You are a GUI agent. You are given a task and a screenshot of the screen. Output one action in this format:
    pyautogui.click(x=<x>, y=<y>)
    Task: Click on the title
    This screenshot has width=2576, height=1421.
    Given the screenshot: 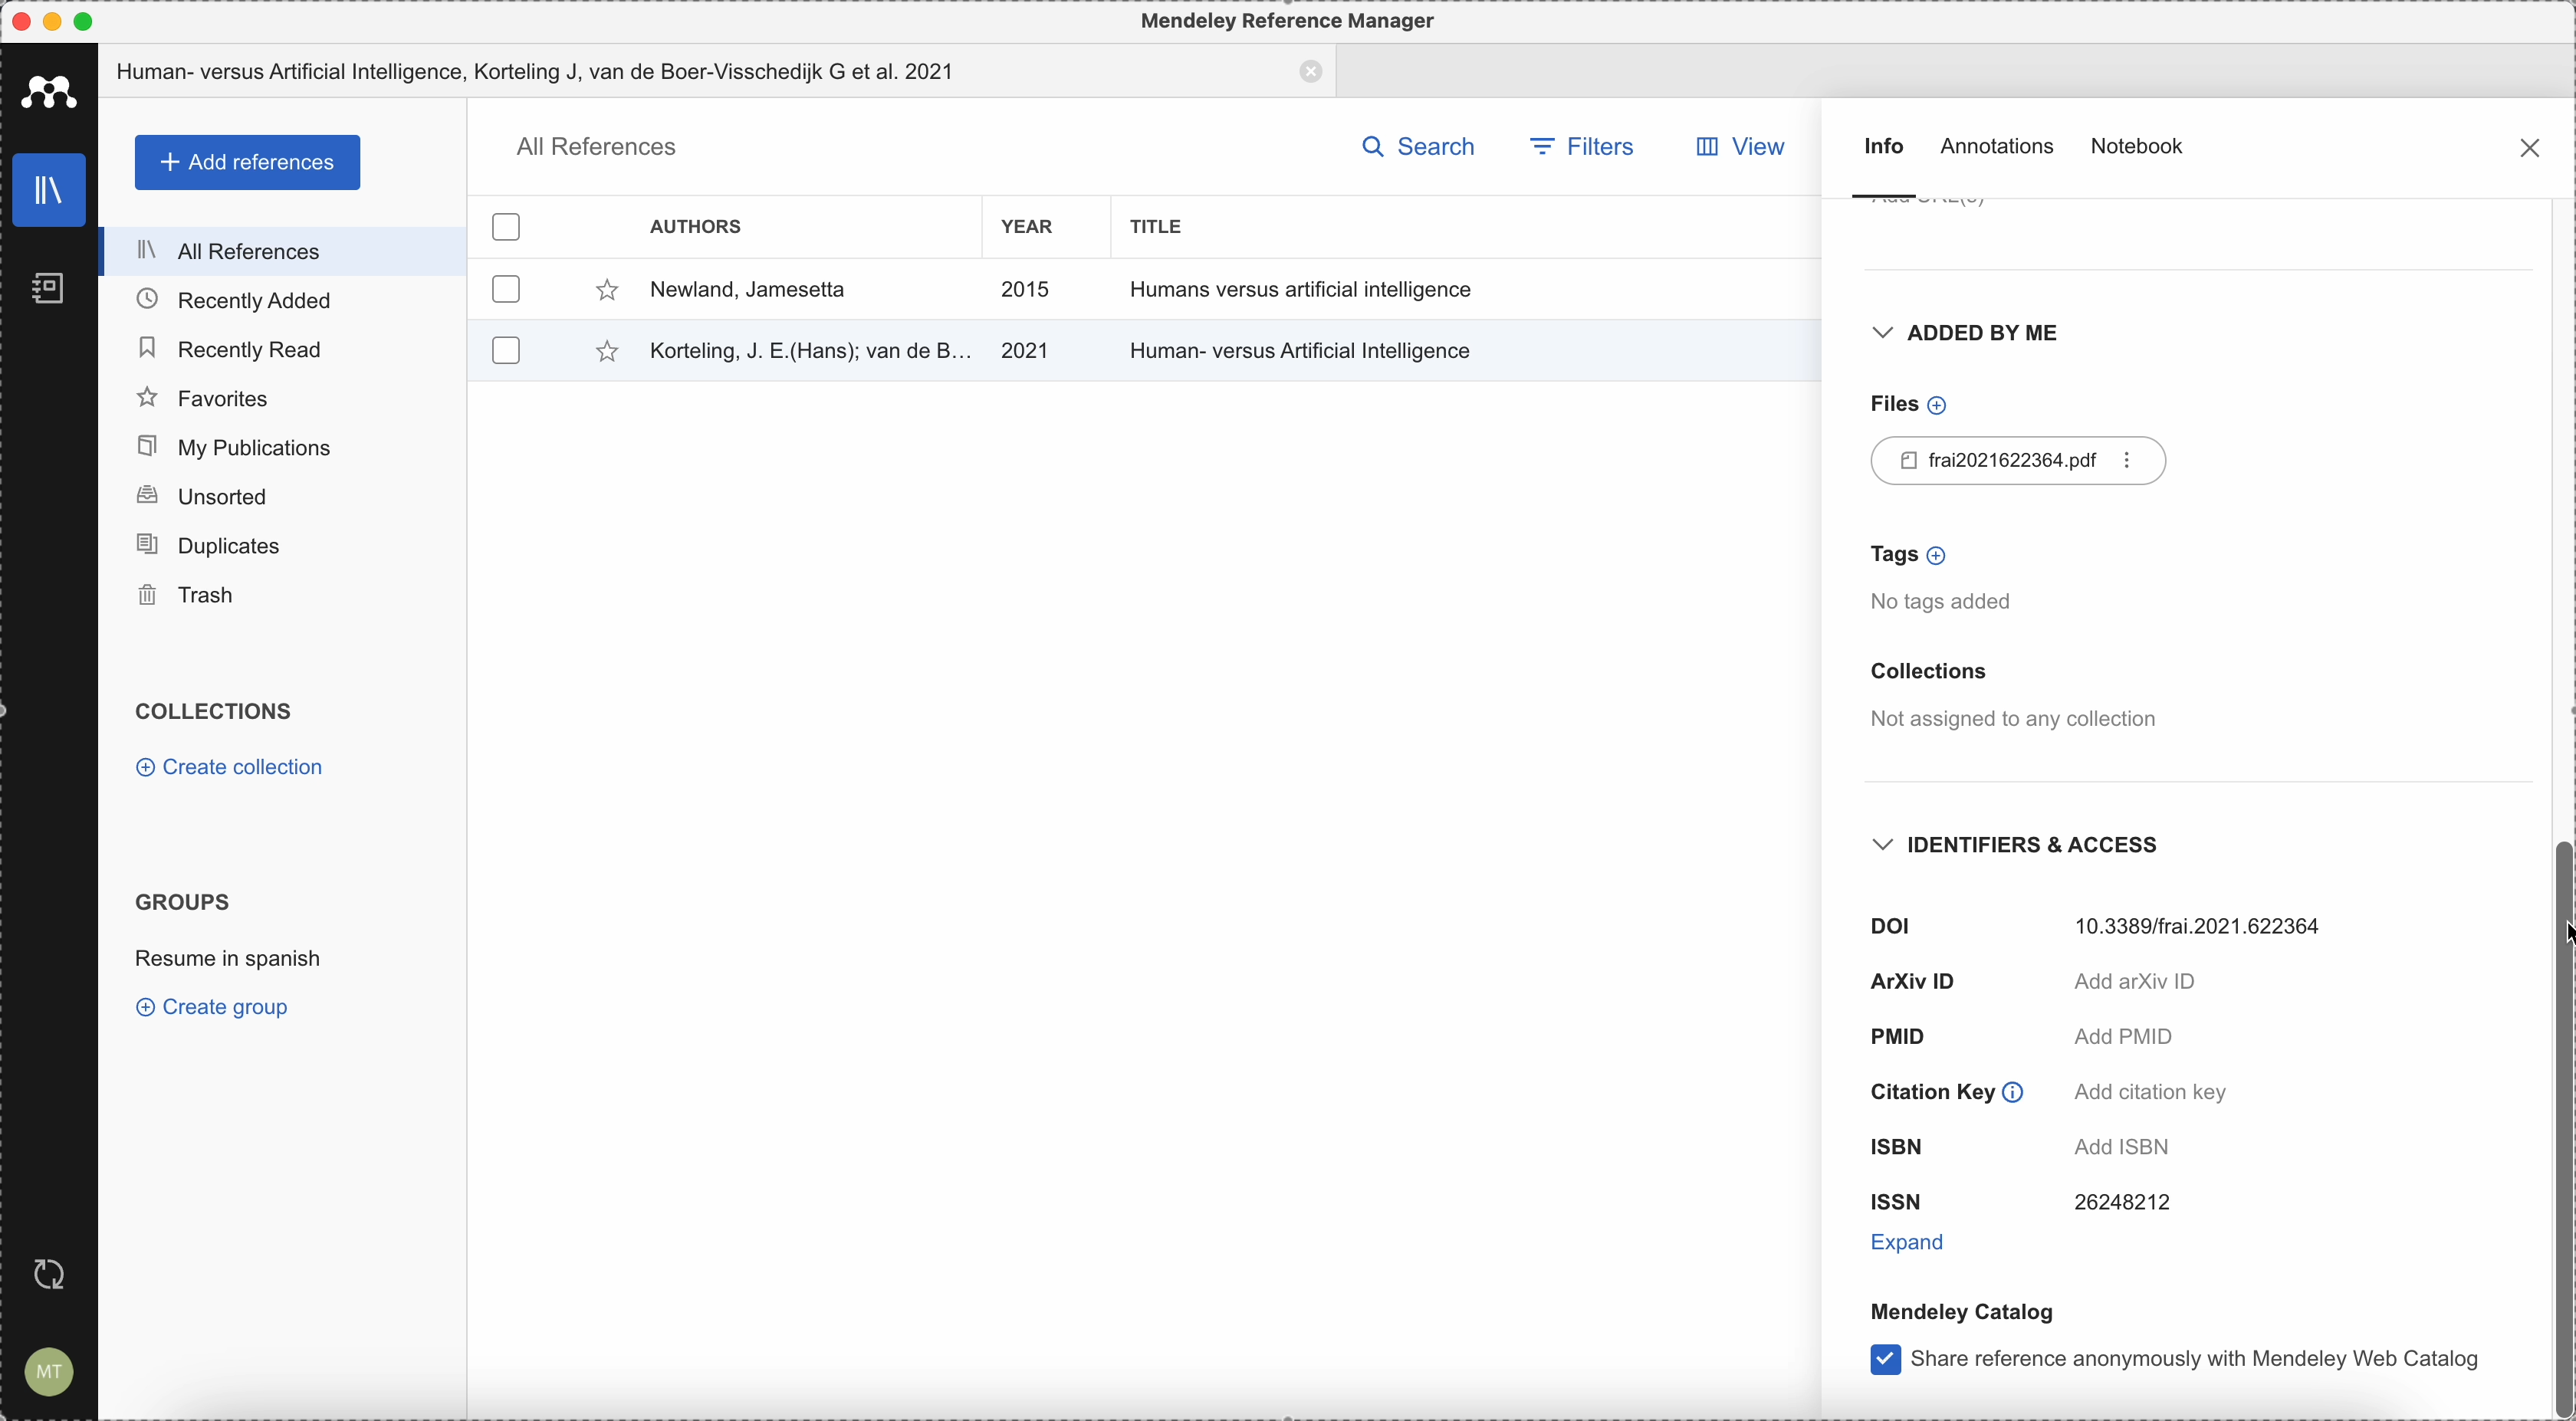 What is the action you would take?
    pyautogui.click(x=1166, y=226)
    